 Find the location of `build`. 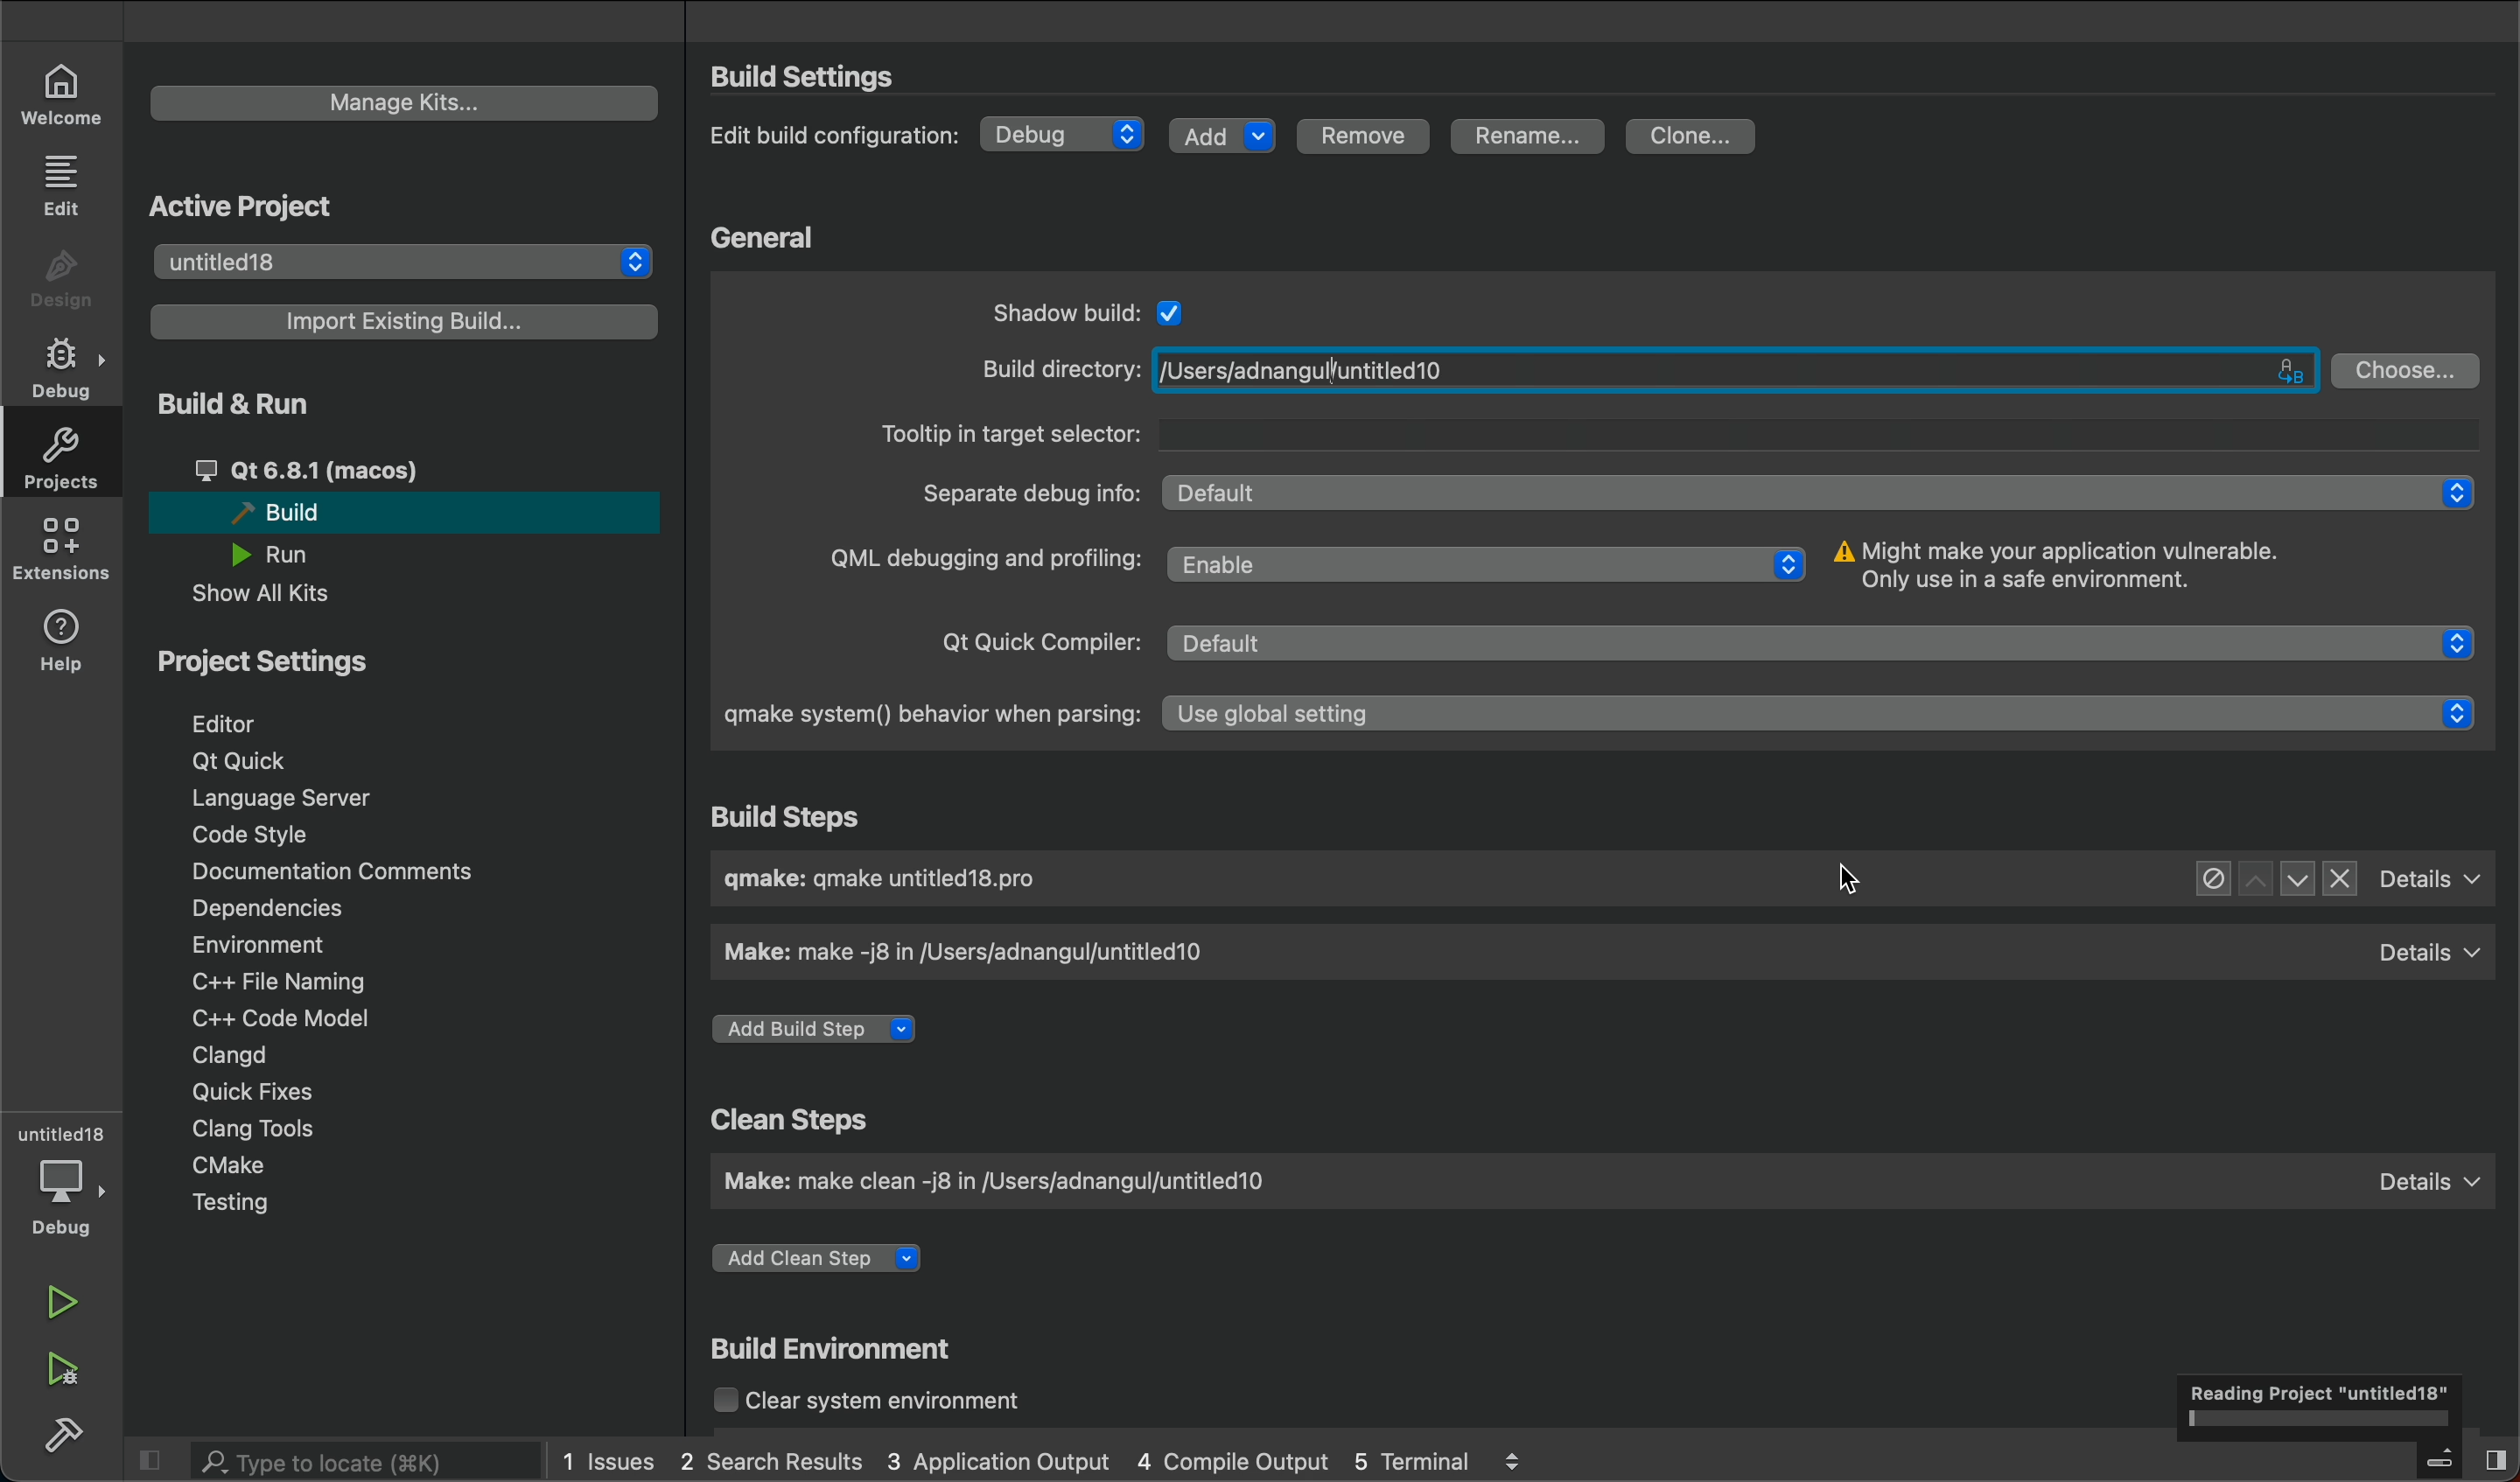

build is located at coordinates (65, 1436).